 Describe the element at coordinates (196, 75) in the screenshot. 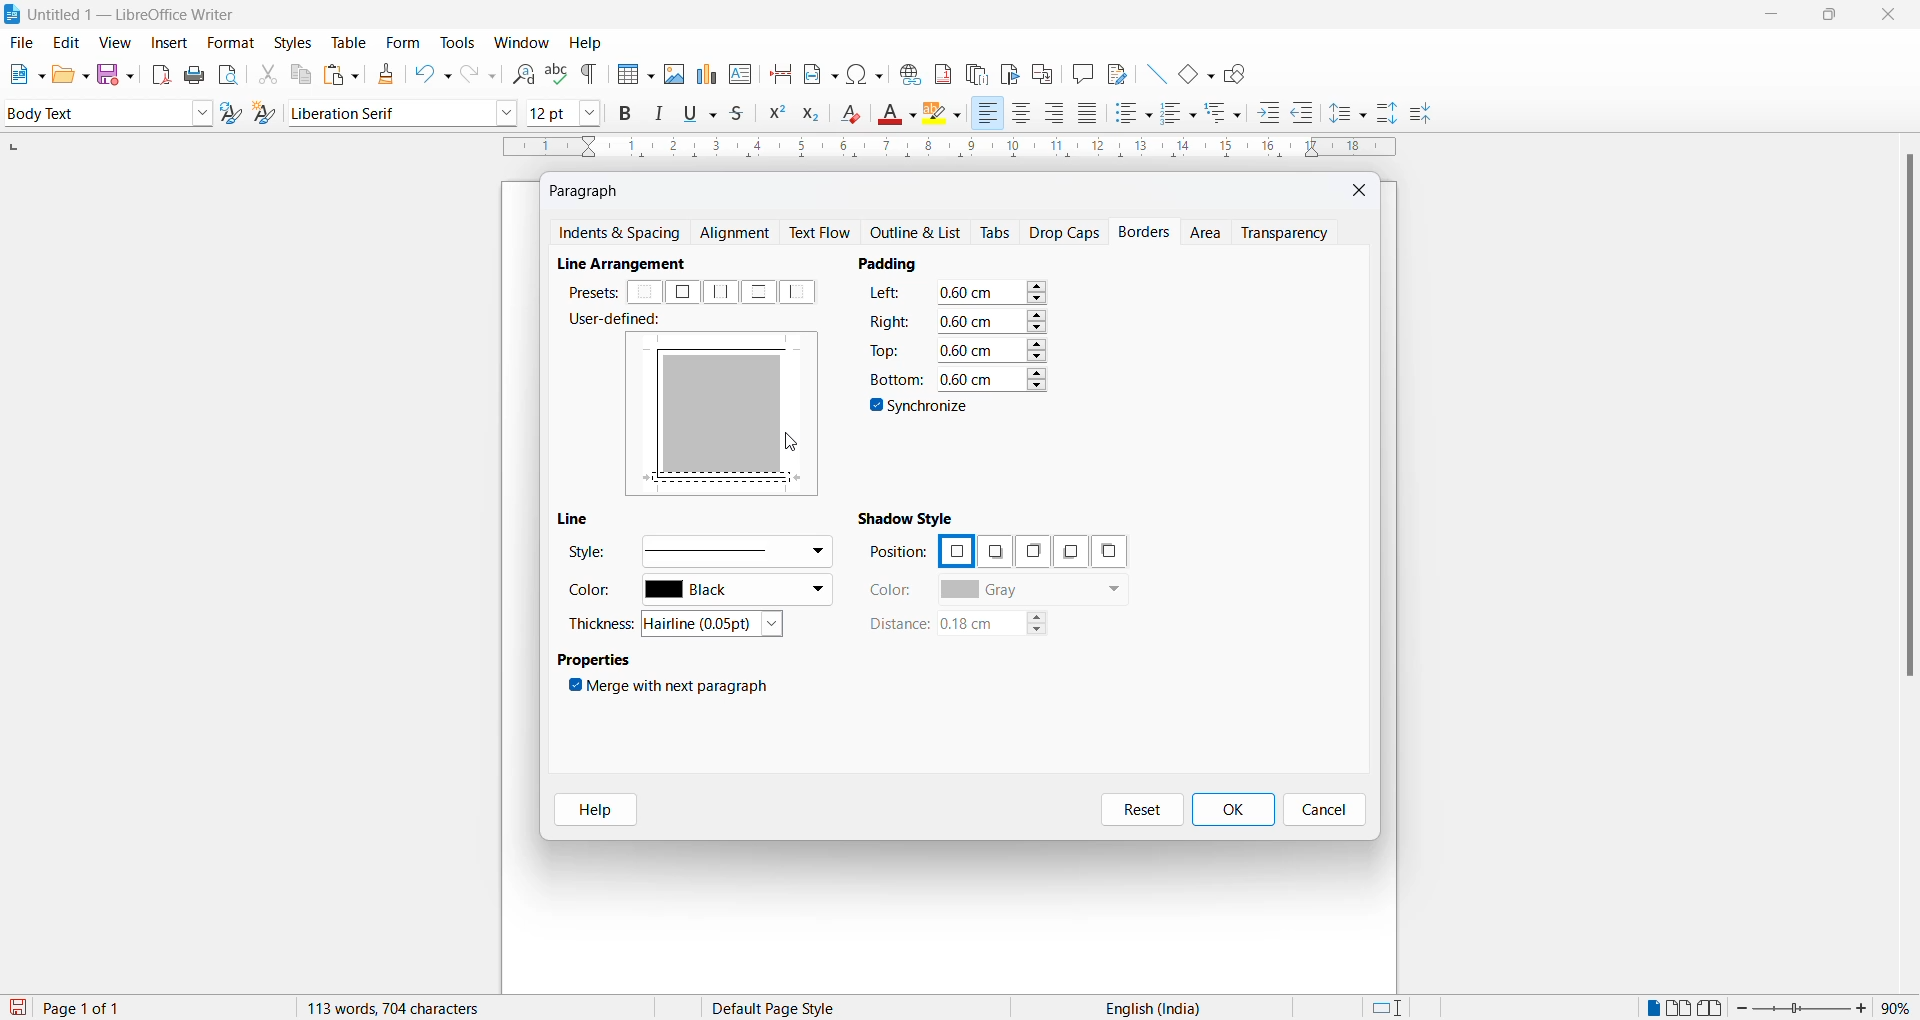

I see `print` at that location.